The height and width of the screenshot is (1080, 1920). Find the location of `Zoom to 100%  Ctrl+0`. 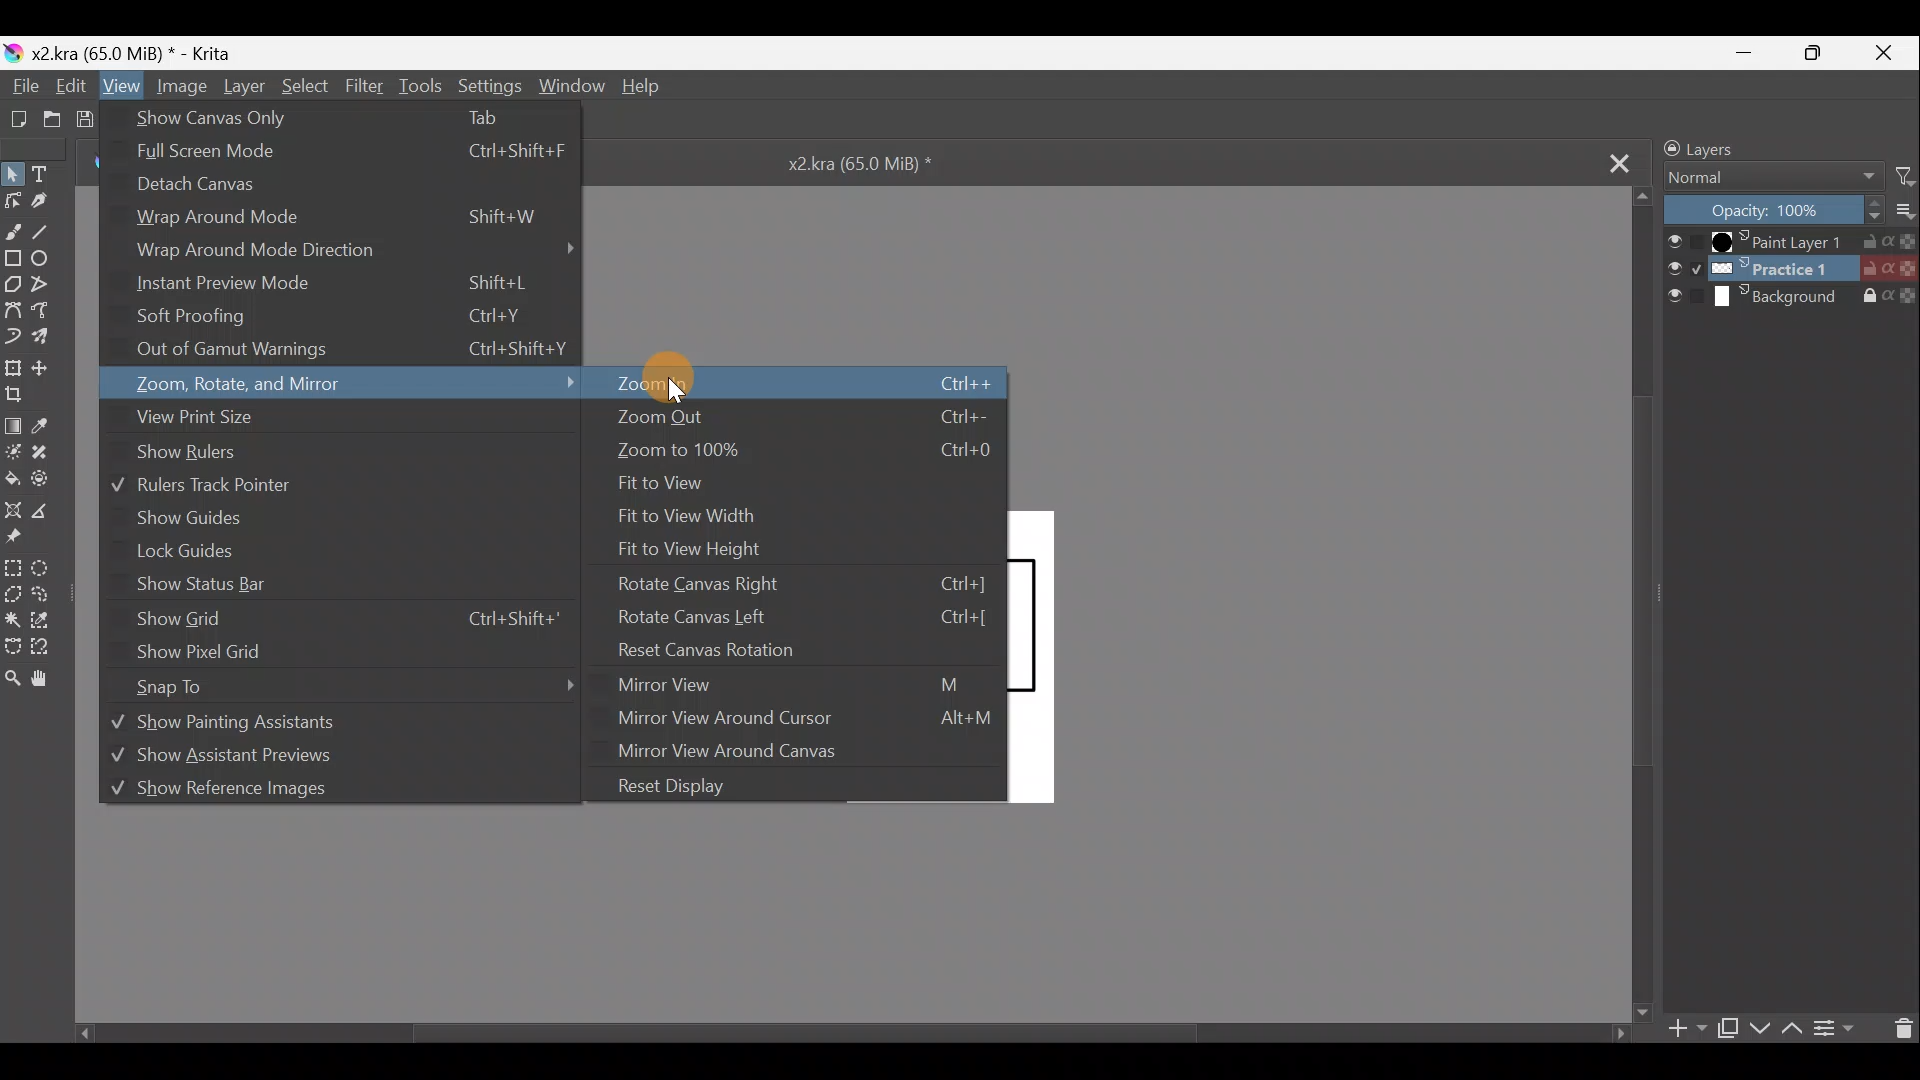

Zoom to 100%  Ctrl+0 is located at coordinates (804, 449).